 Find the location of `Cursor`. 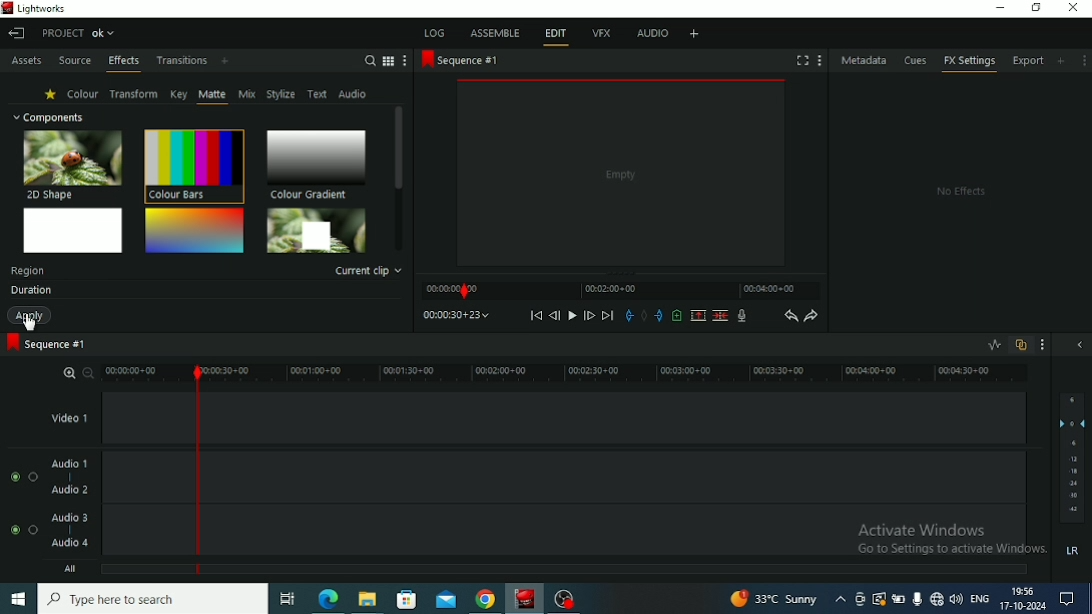

Cursor is located at coordinates (30, 322).